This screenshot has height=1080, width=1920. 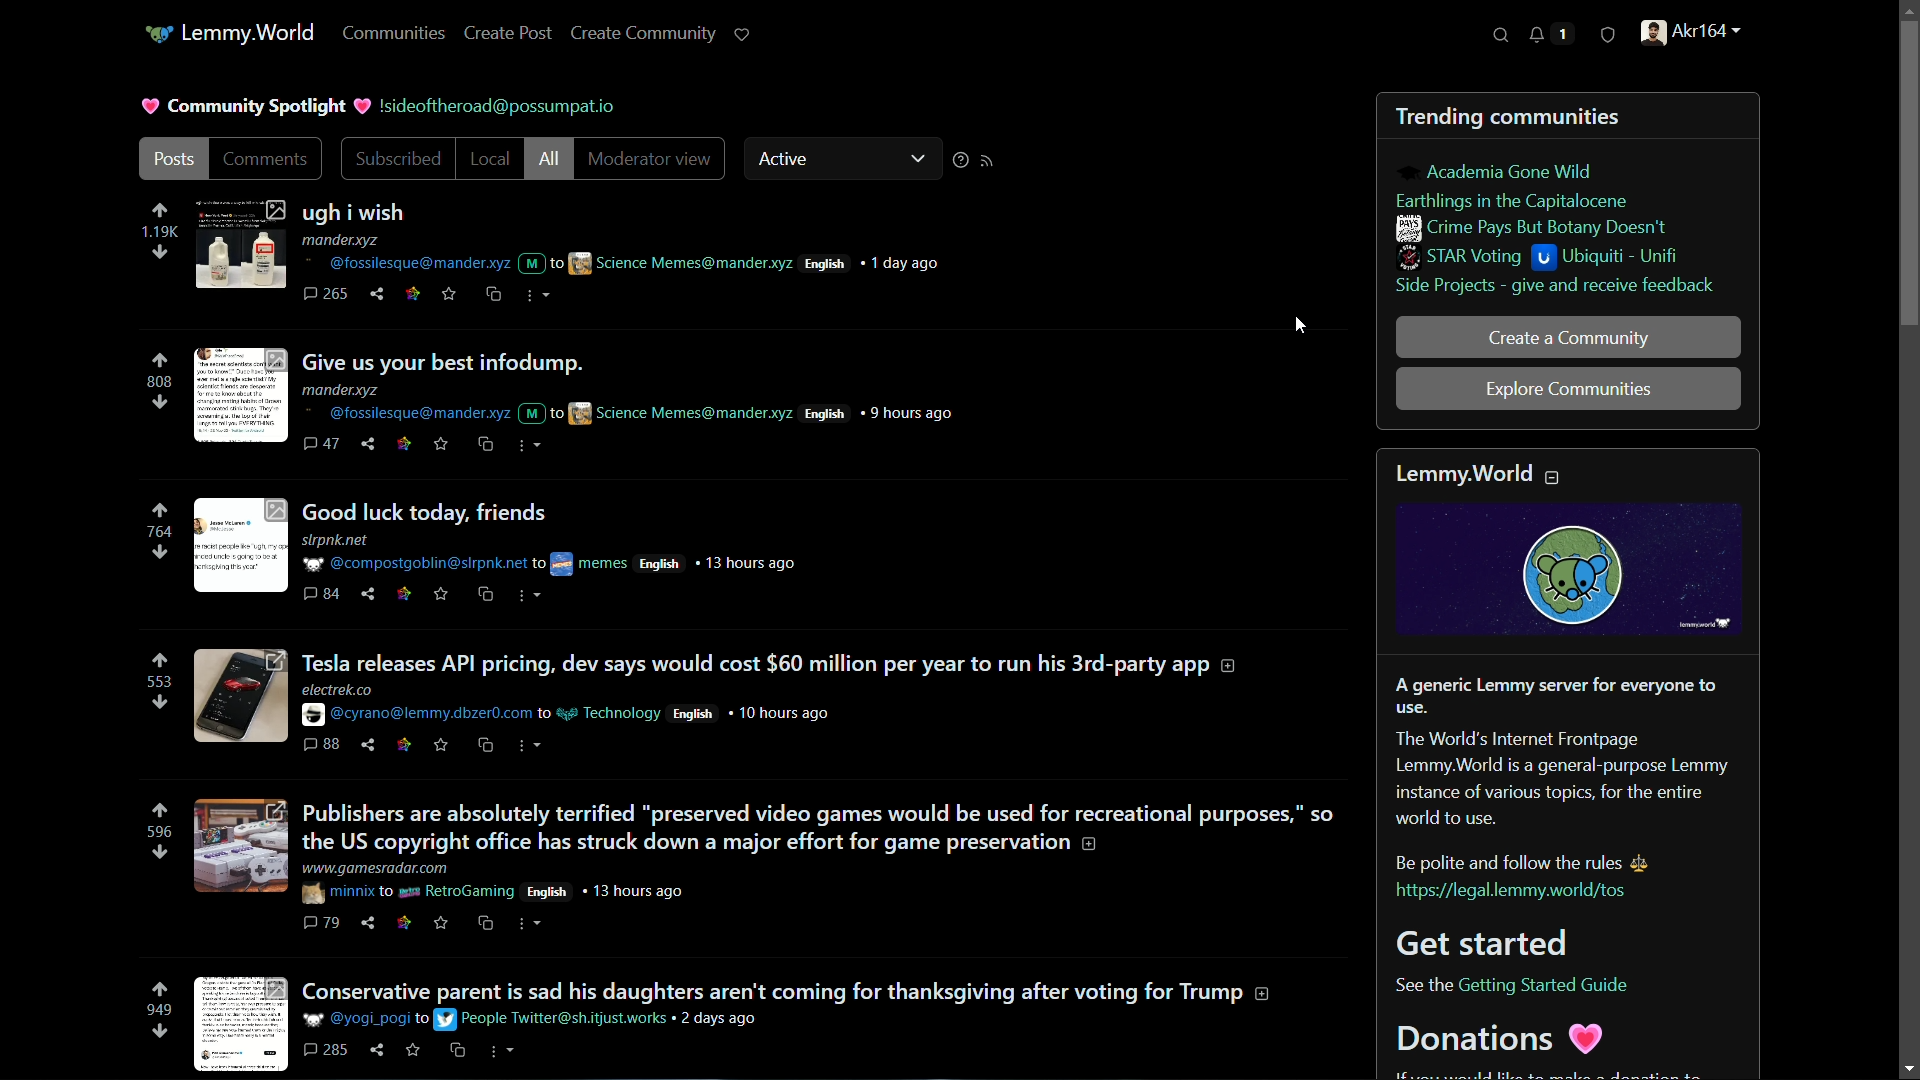 I want to click on Publishers are absolutely terrified "preserved video games would be used for recreational purposes,” so, so click(x=819, y=813).